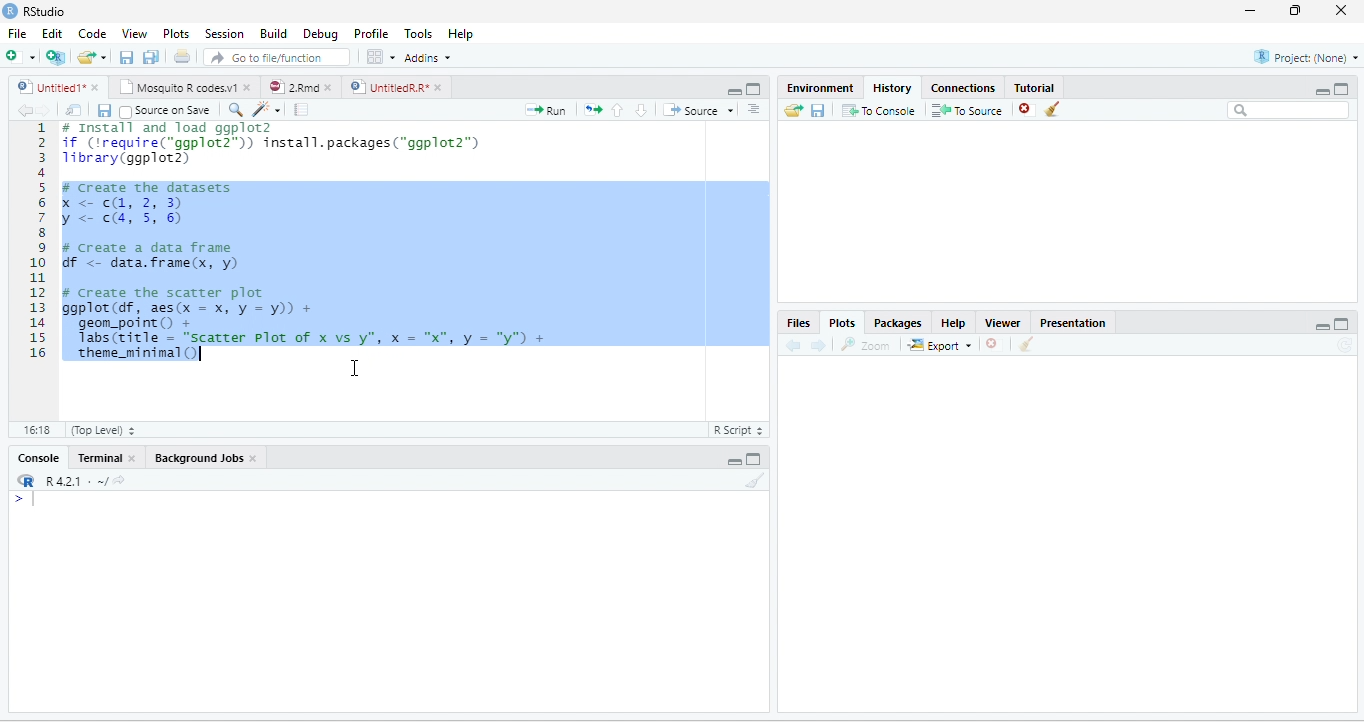 The image size is (1364, 722). What do you see at coordinates (1343, 323) in the screenshot?
I see `Maximize` at bounding box center [1343, 323].